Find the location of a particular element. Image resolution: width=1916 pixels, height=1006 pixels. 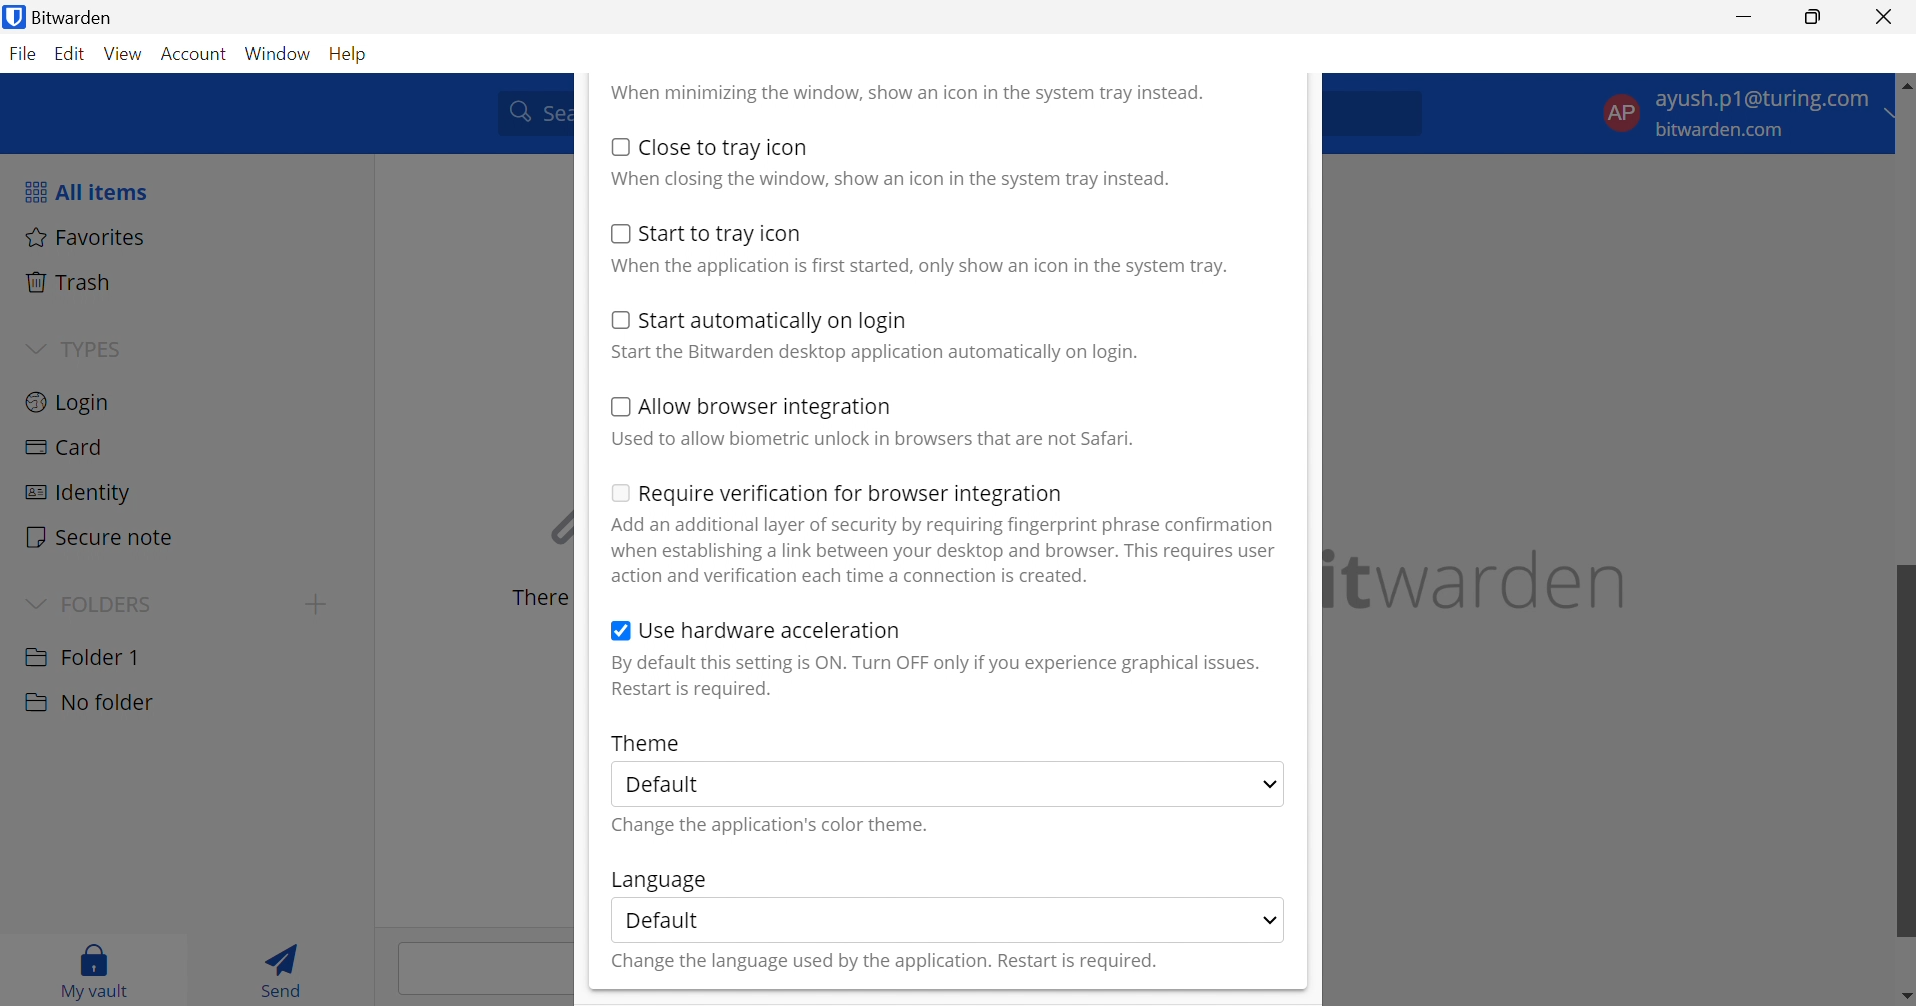

Restore is located at coordinates (1814, 18).